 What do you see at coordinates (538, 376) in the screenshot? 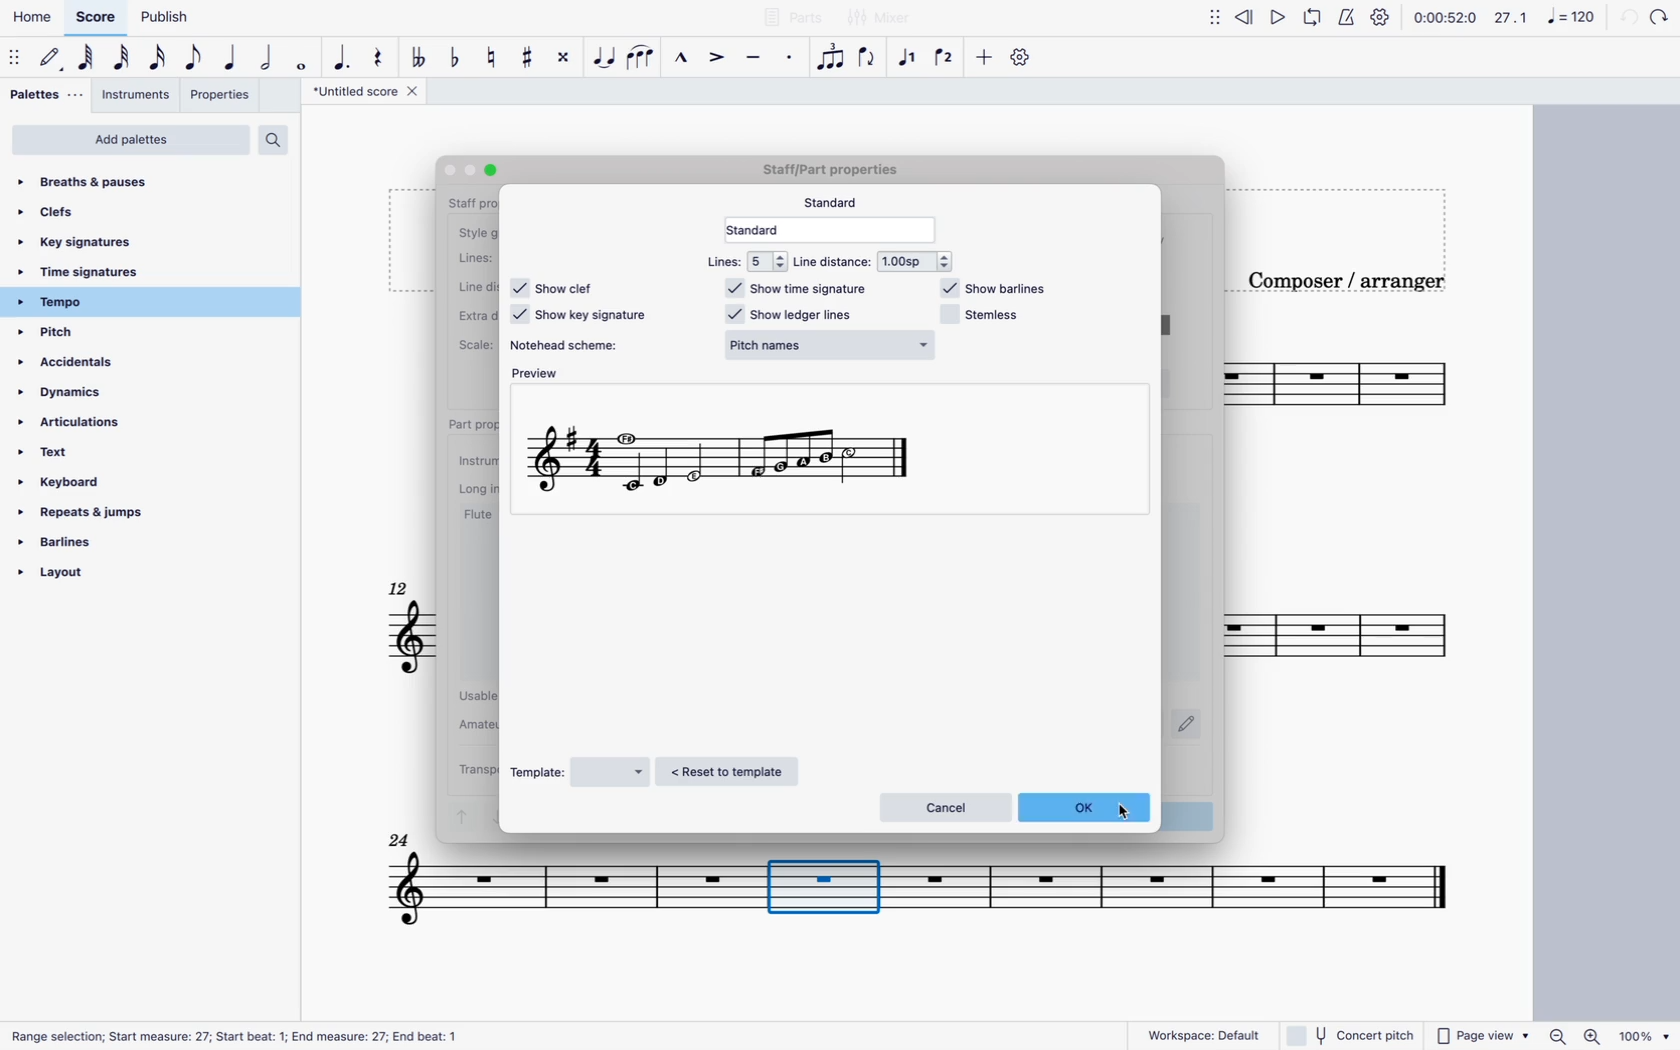
I see `preview` at bounding box center [538, 376].